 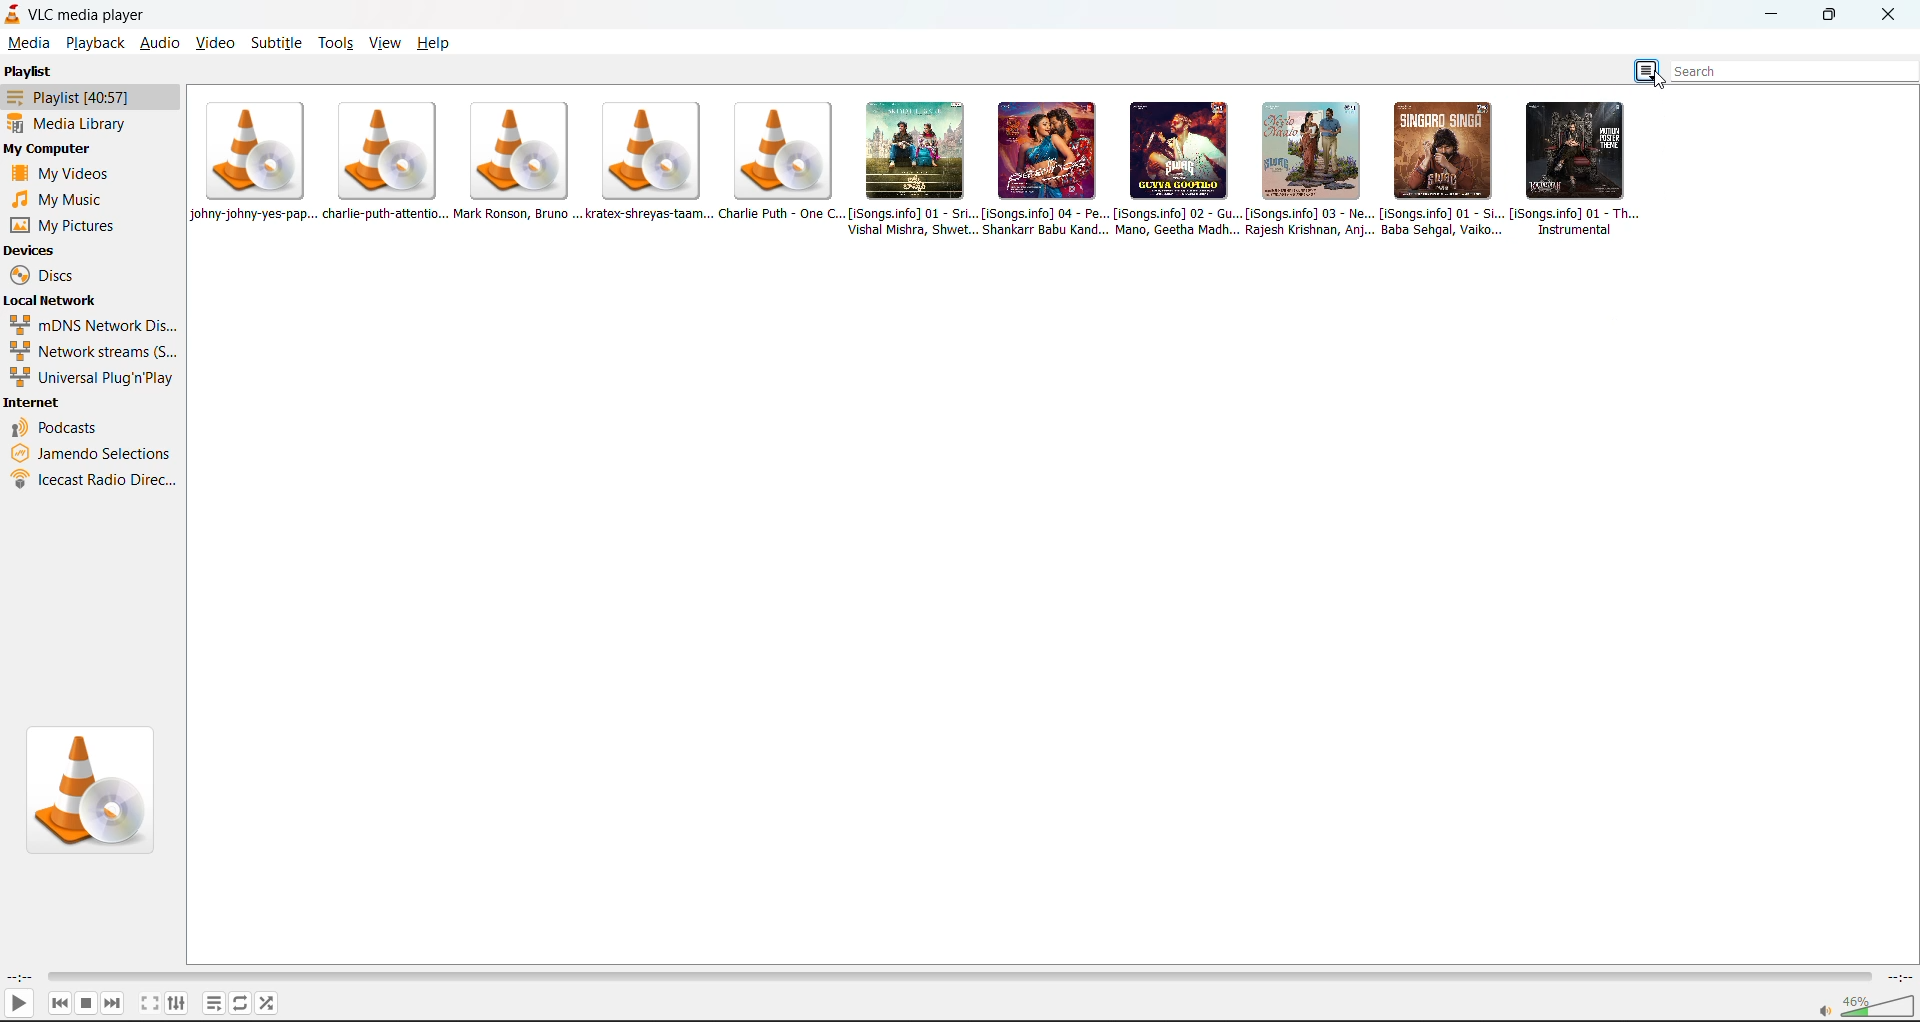 I want to click on fullscreen, so click(x=147, y=1000).